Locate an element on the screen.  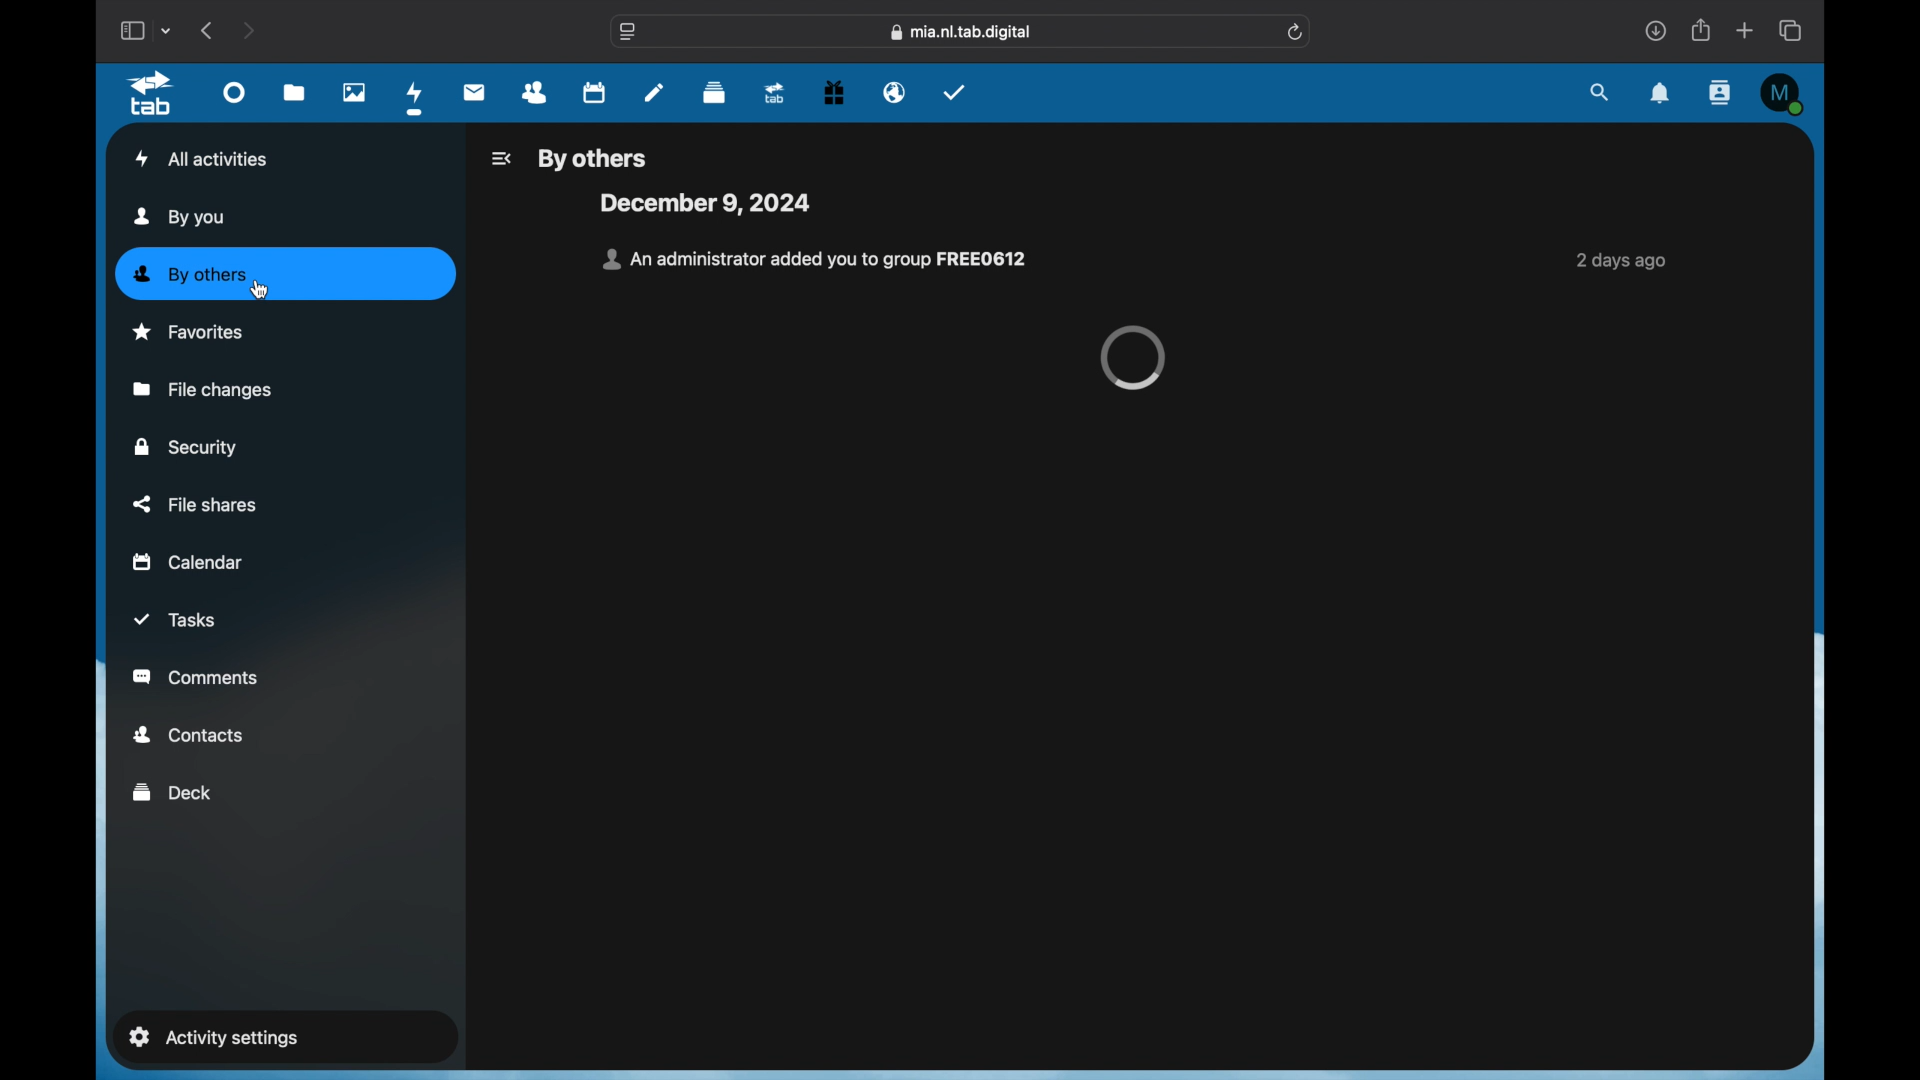
cursor is located at coordinates (264, 293).